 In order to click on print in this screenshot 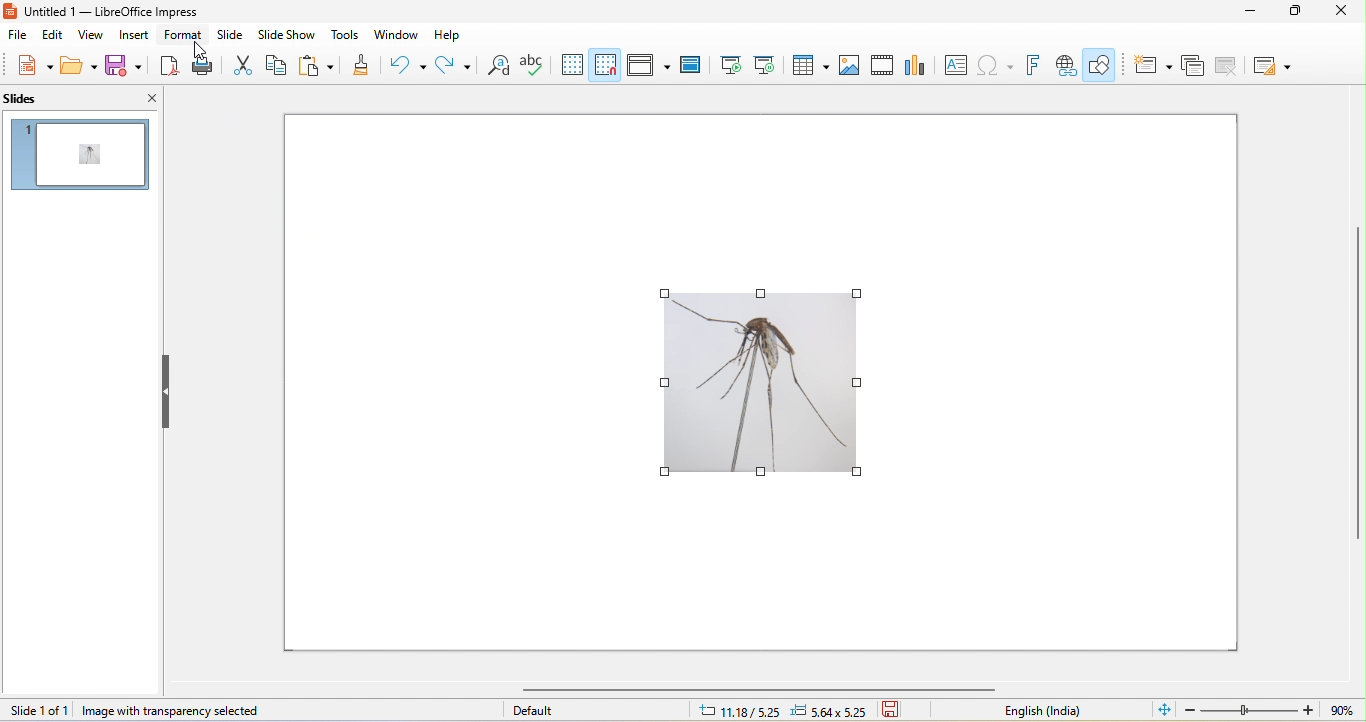, I will do `click(204, 65)`.